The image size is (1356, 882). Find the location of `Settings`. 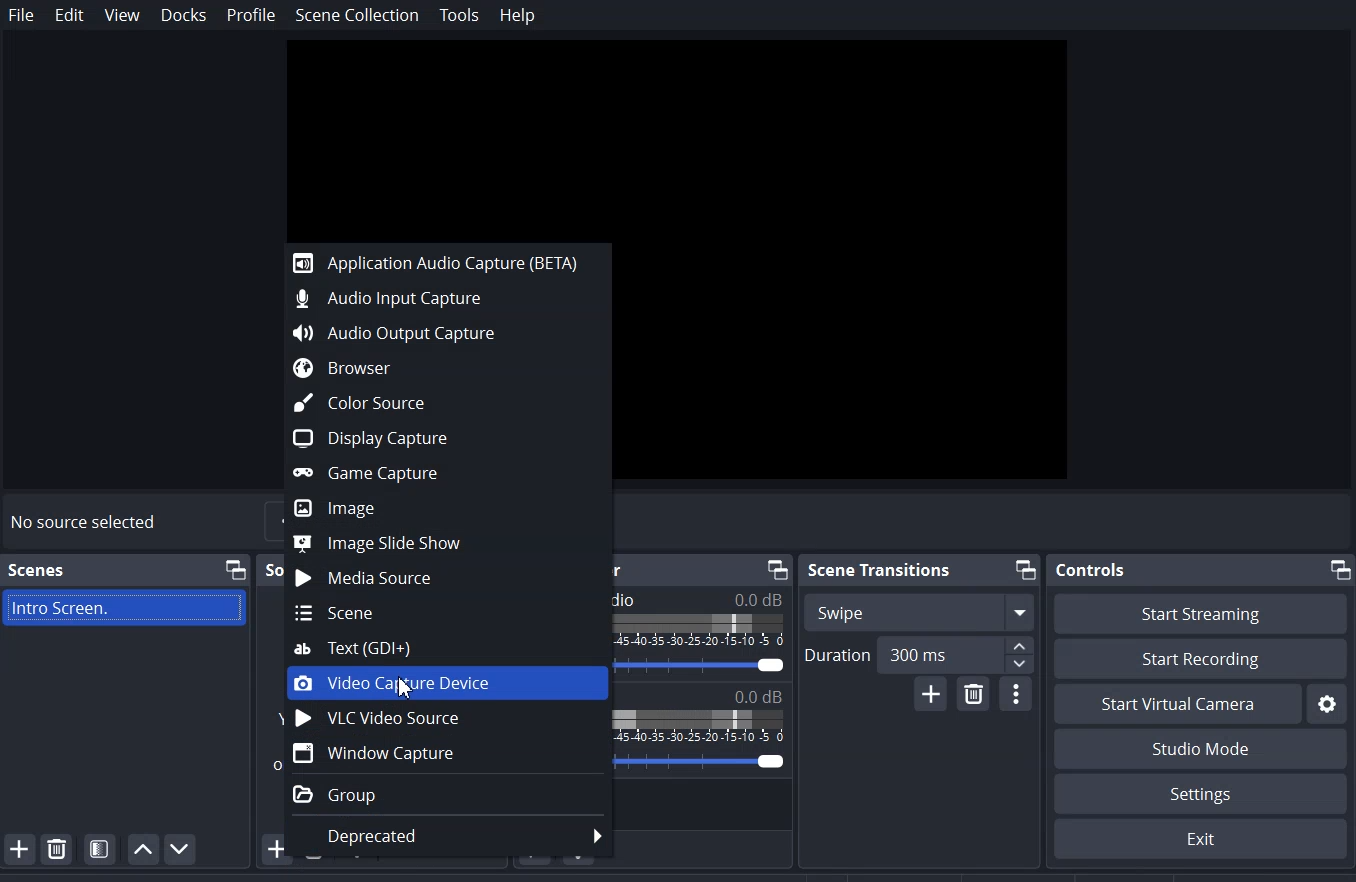

Settings is located at coordinates (1327, 703).